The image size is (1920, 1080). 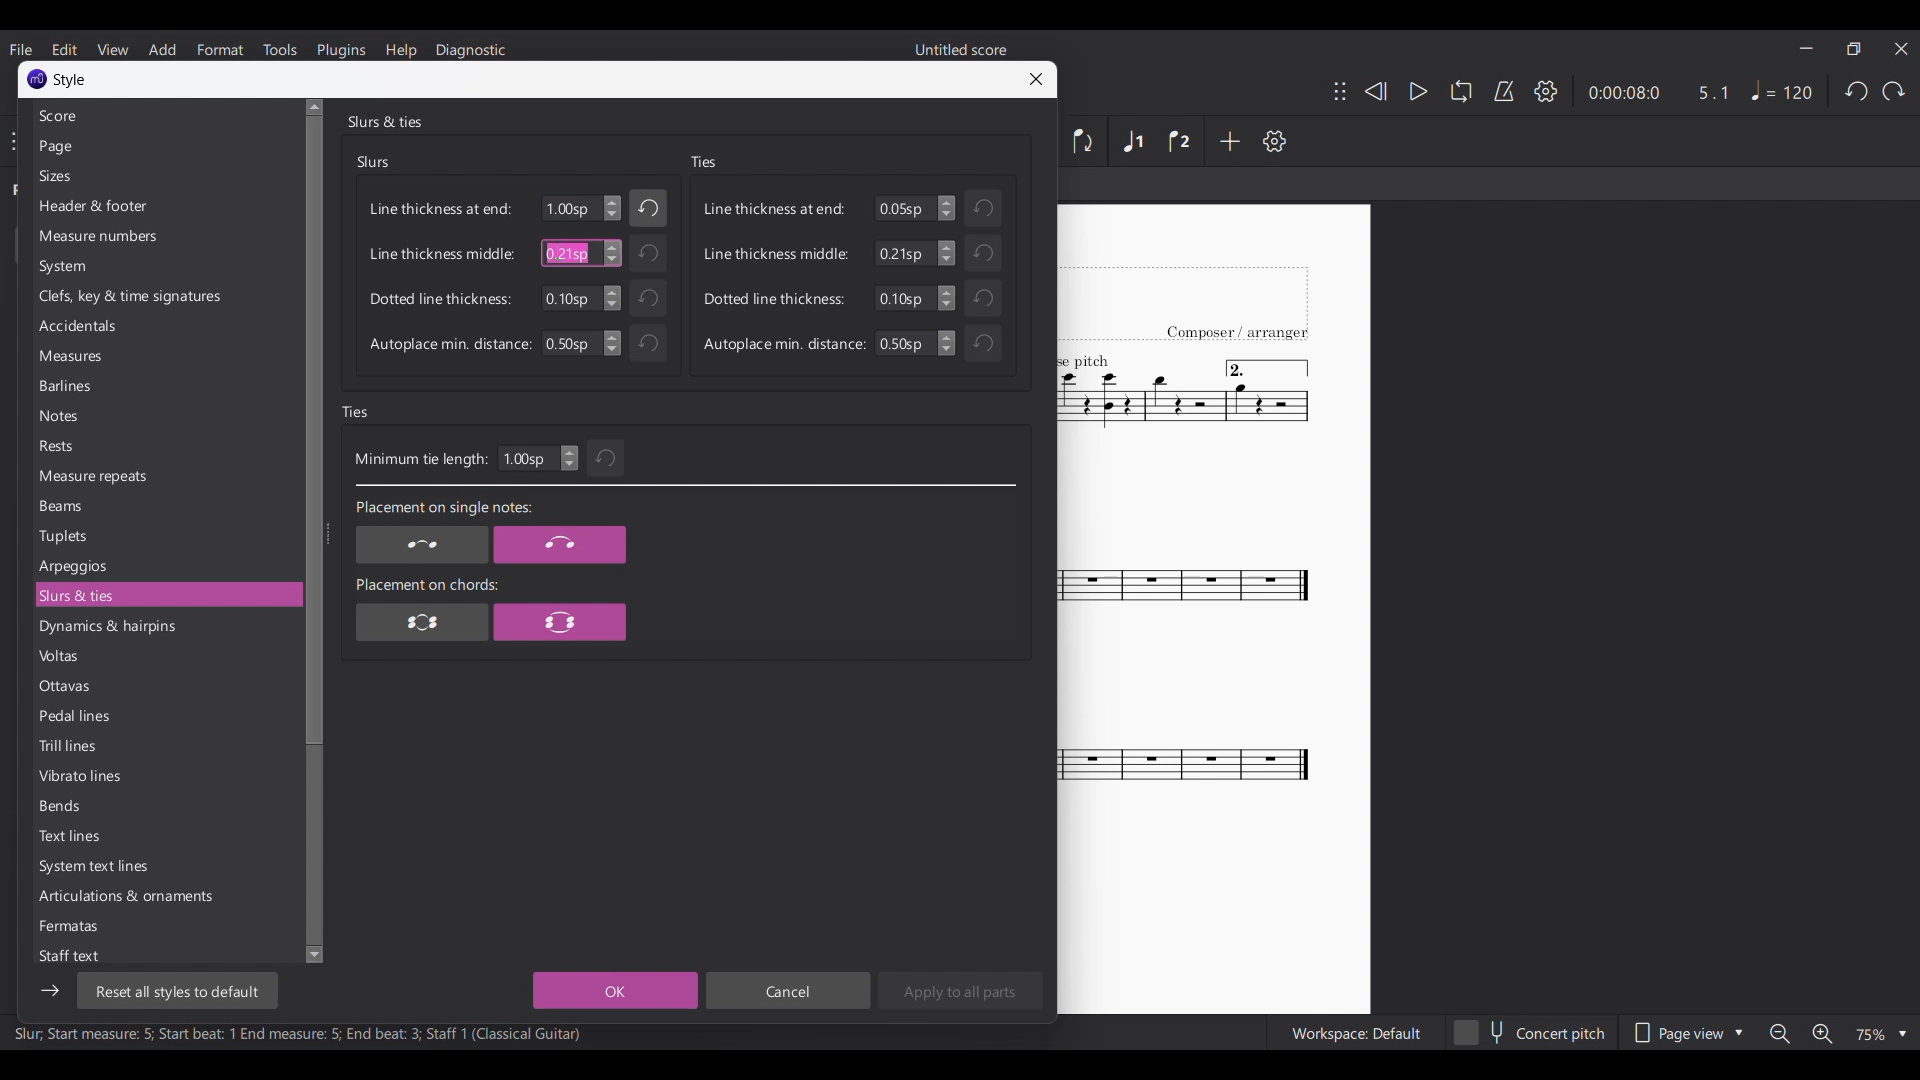 I want to click on Line thickness at end, so click(x=441, y=209).